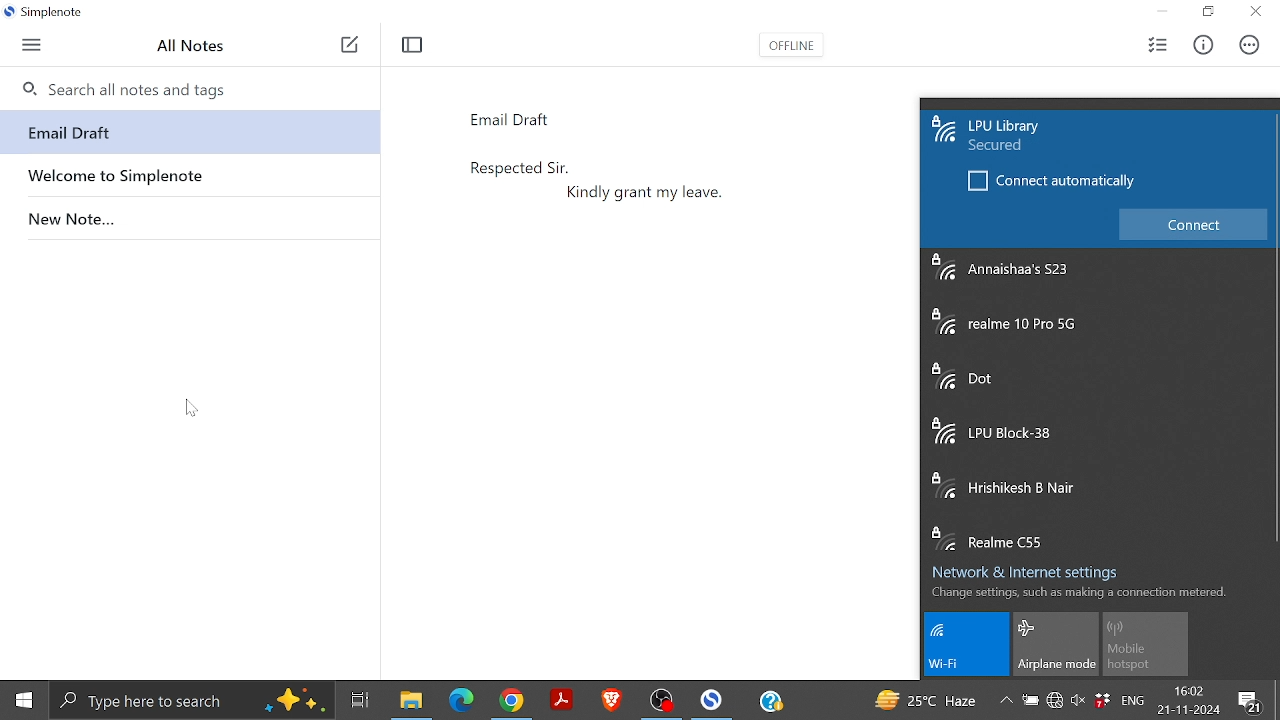 The height and width of the screenshot is (720, 1280). I want to click on WIFI, so click(970, 645).